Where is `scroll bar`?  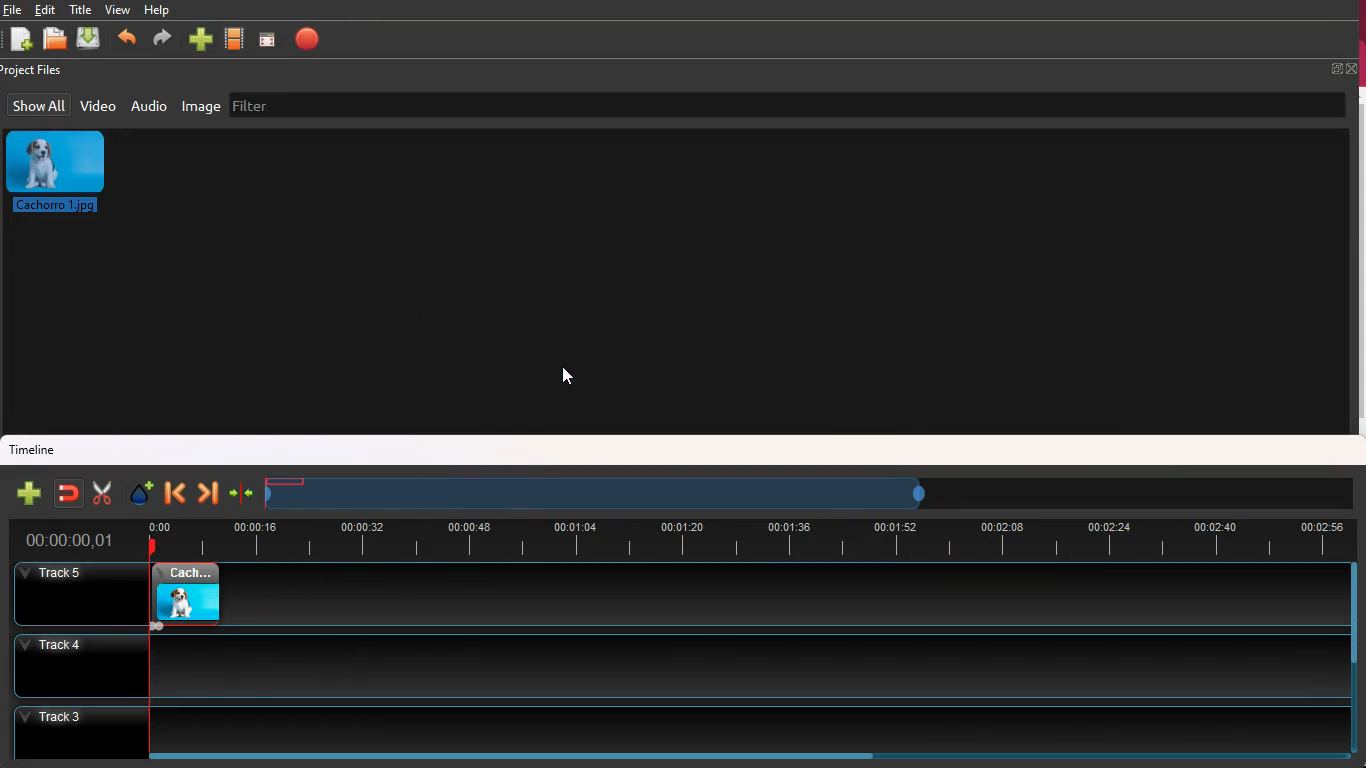 scroll bar is located at coordinates (1350, 617).